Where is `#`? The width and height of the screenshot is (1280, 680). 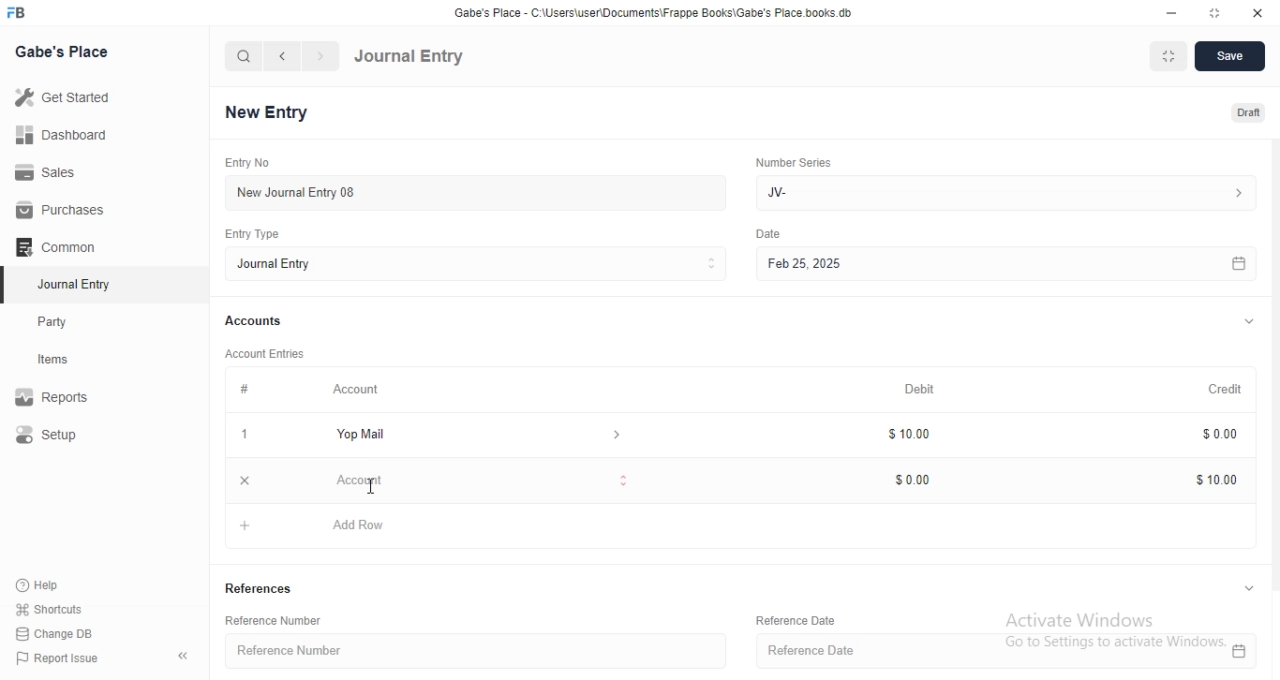
# is located at coordinates (243, 390).